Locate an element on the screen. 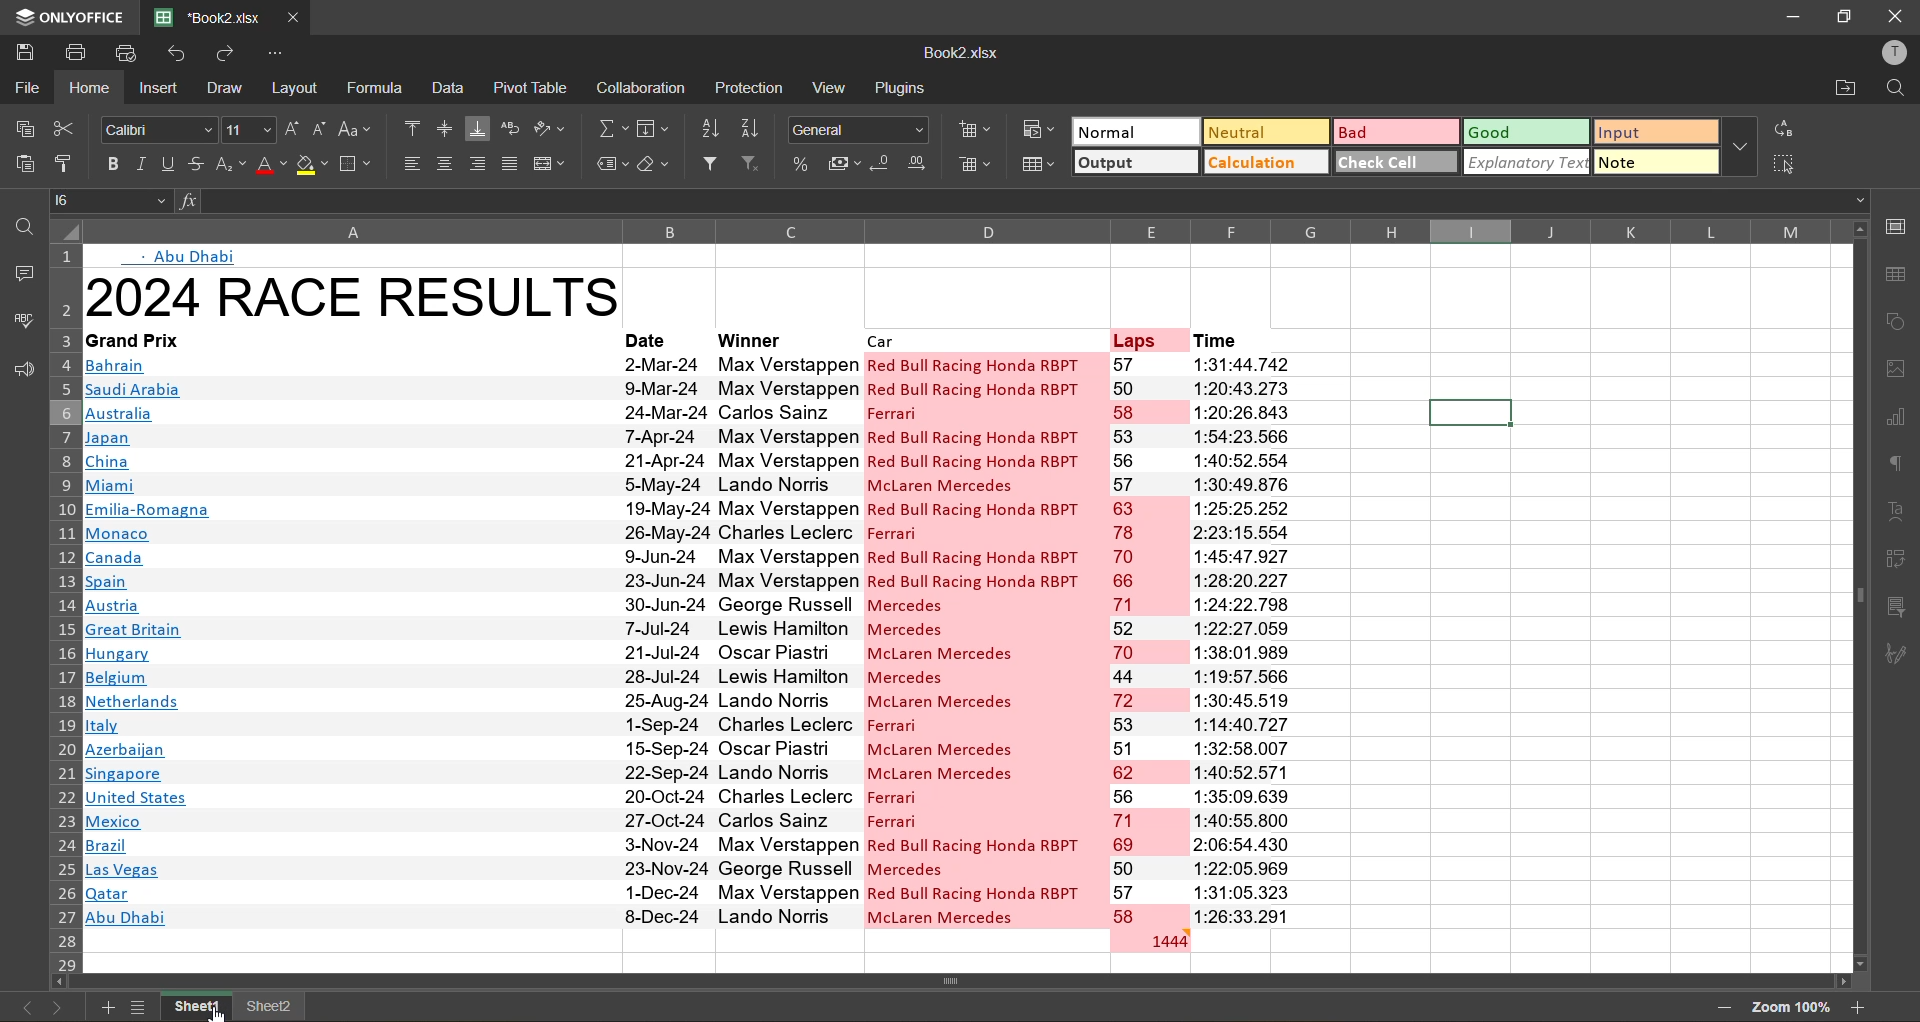 Image resolution: width=1920 pixels, height=1022 pixels. time is located at coordinates (1238, 638).